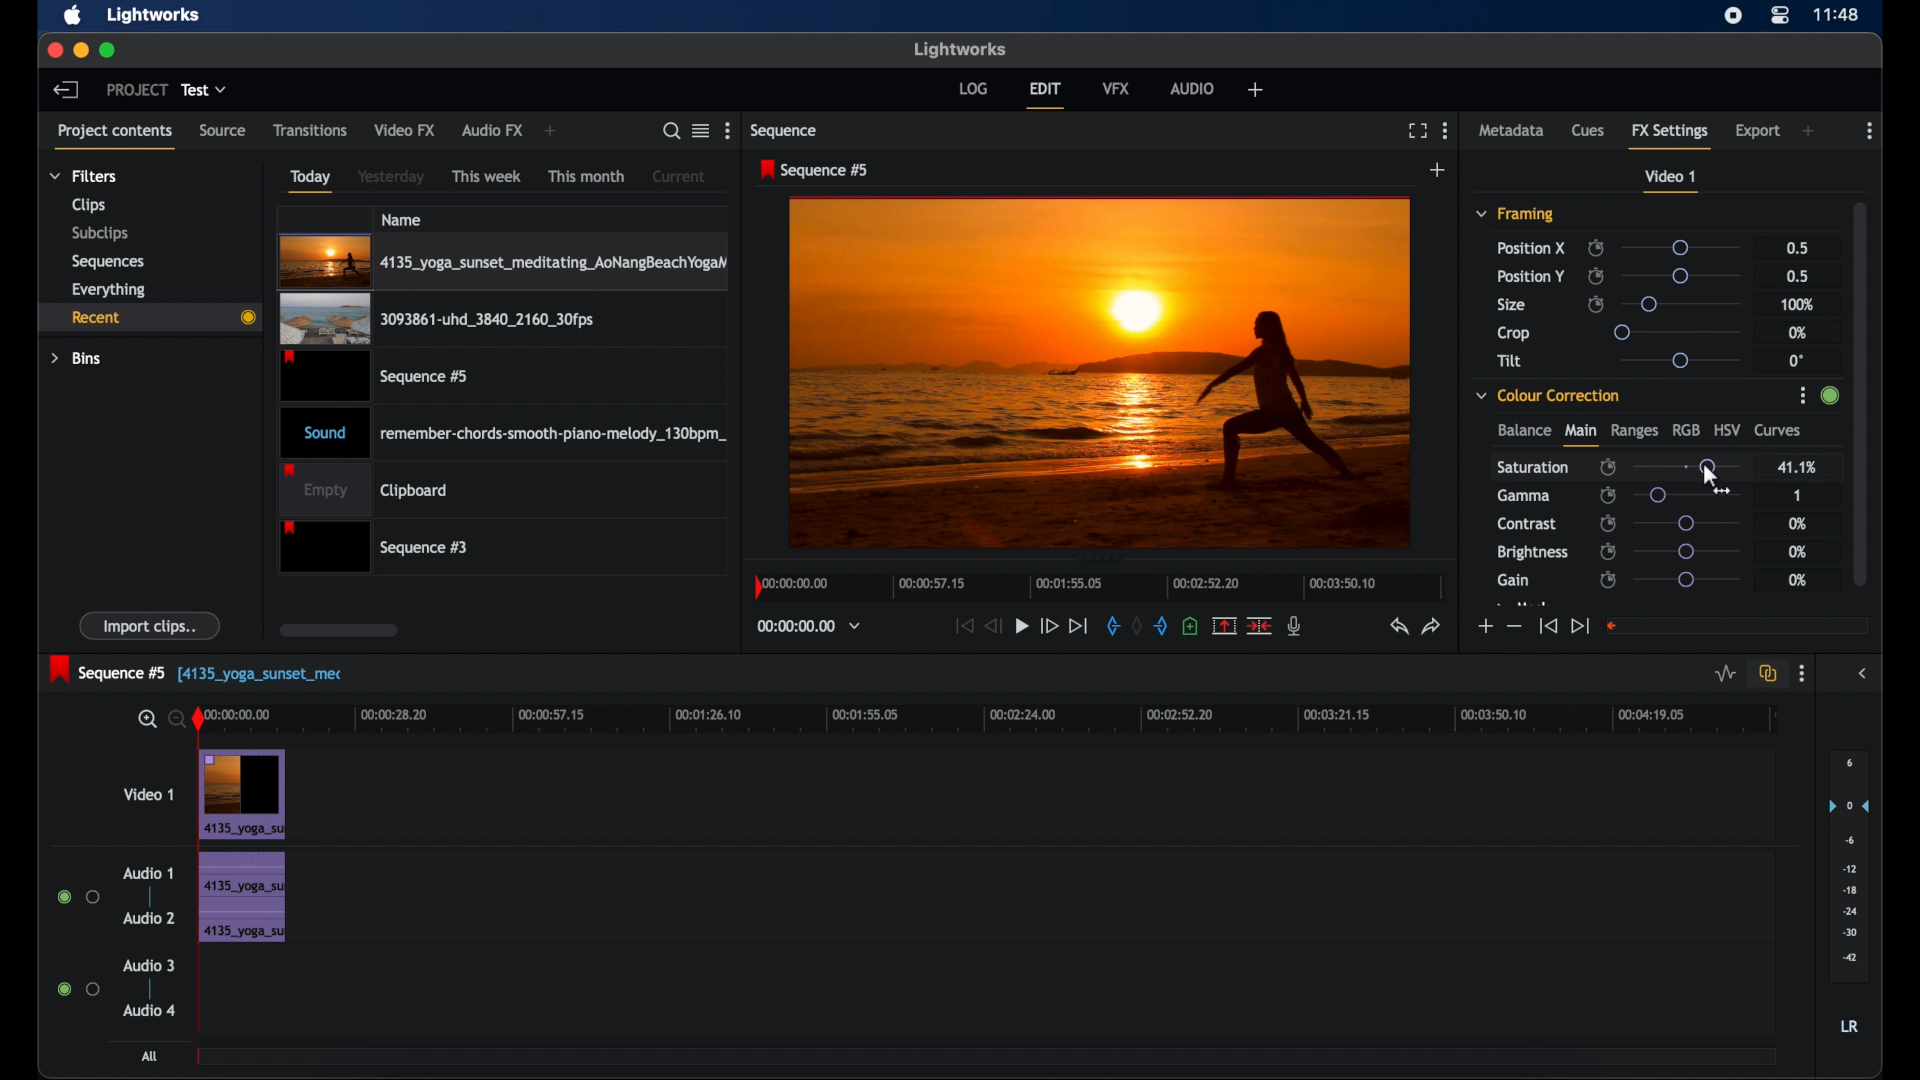 The image size is (1920, 1080). Describe the element at coordinates (403, 219) in the screenshot. I see `name` at that location.